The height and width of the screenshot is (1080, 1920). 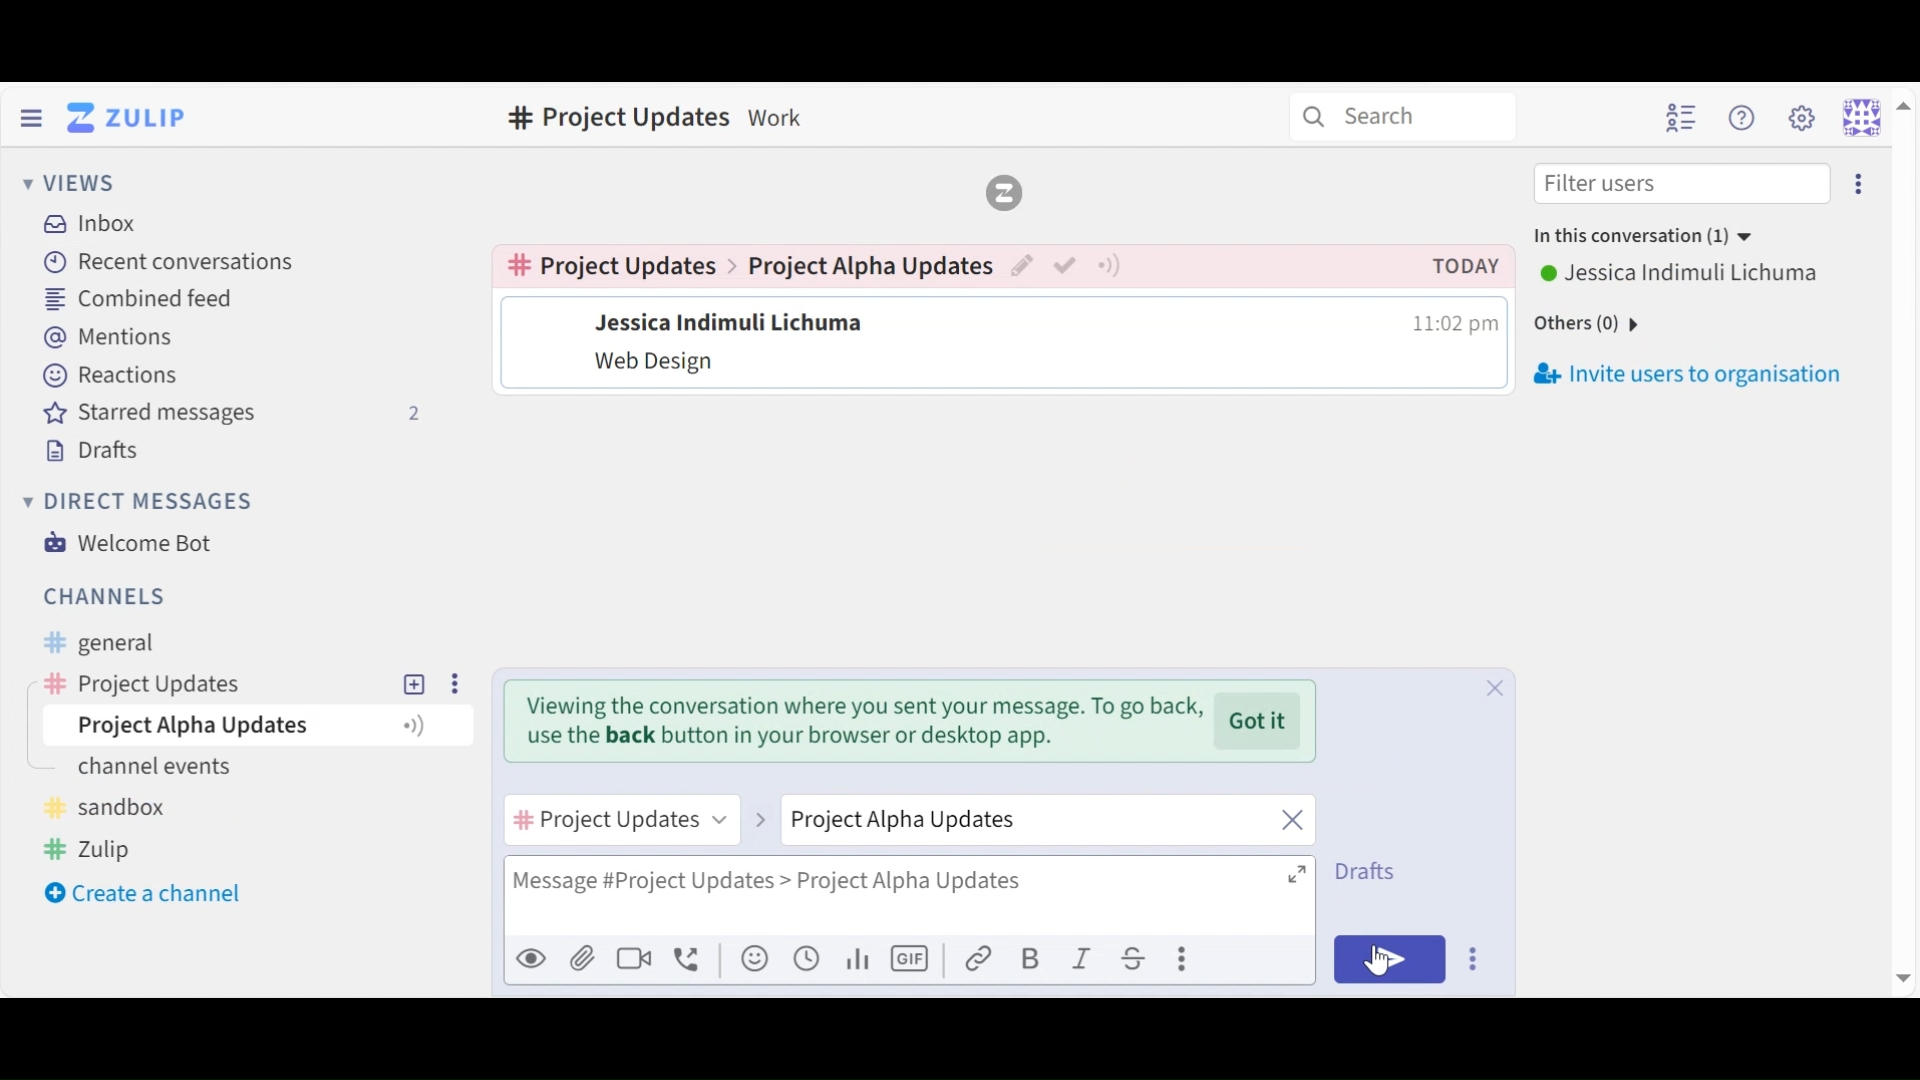 What do you see at coordinates (1371, 871) in the screenshot?
I see `Drafts` at bounding box center [1371, 871].